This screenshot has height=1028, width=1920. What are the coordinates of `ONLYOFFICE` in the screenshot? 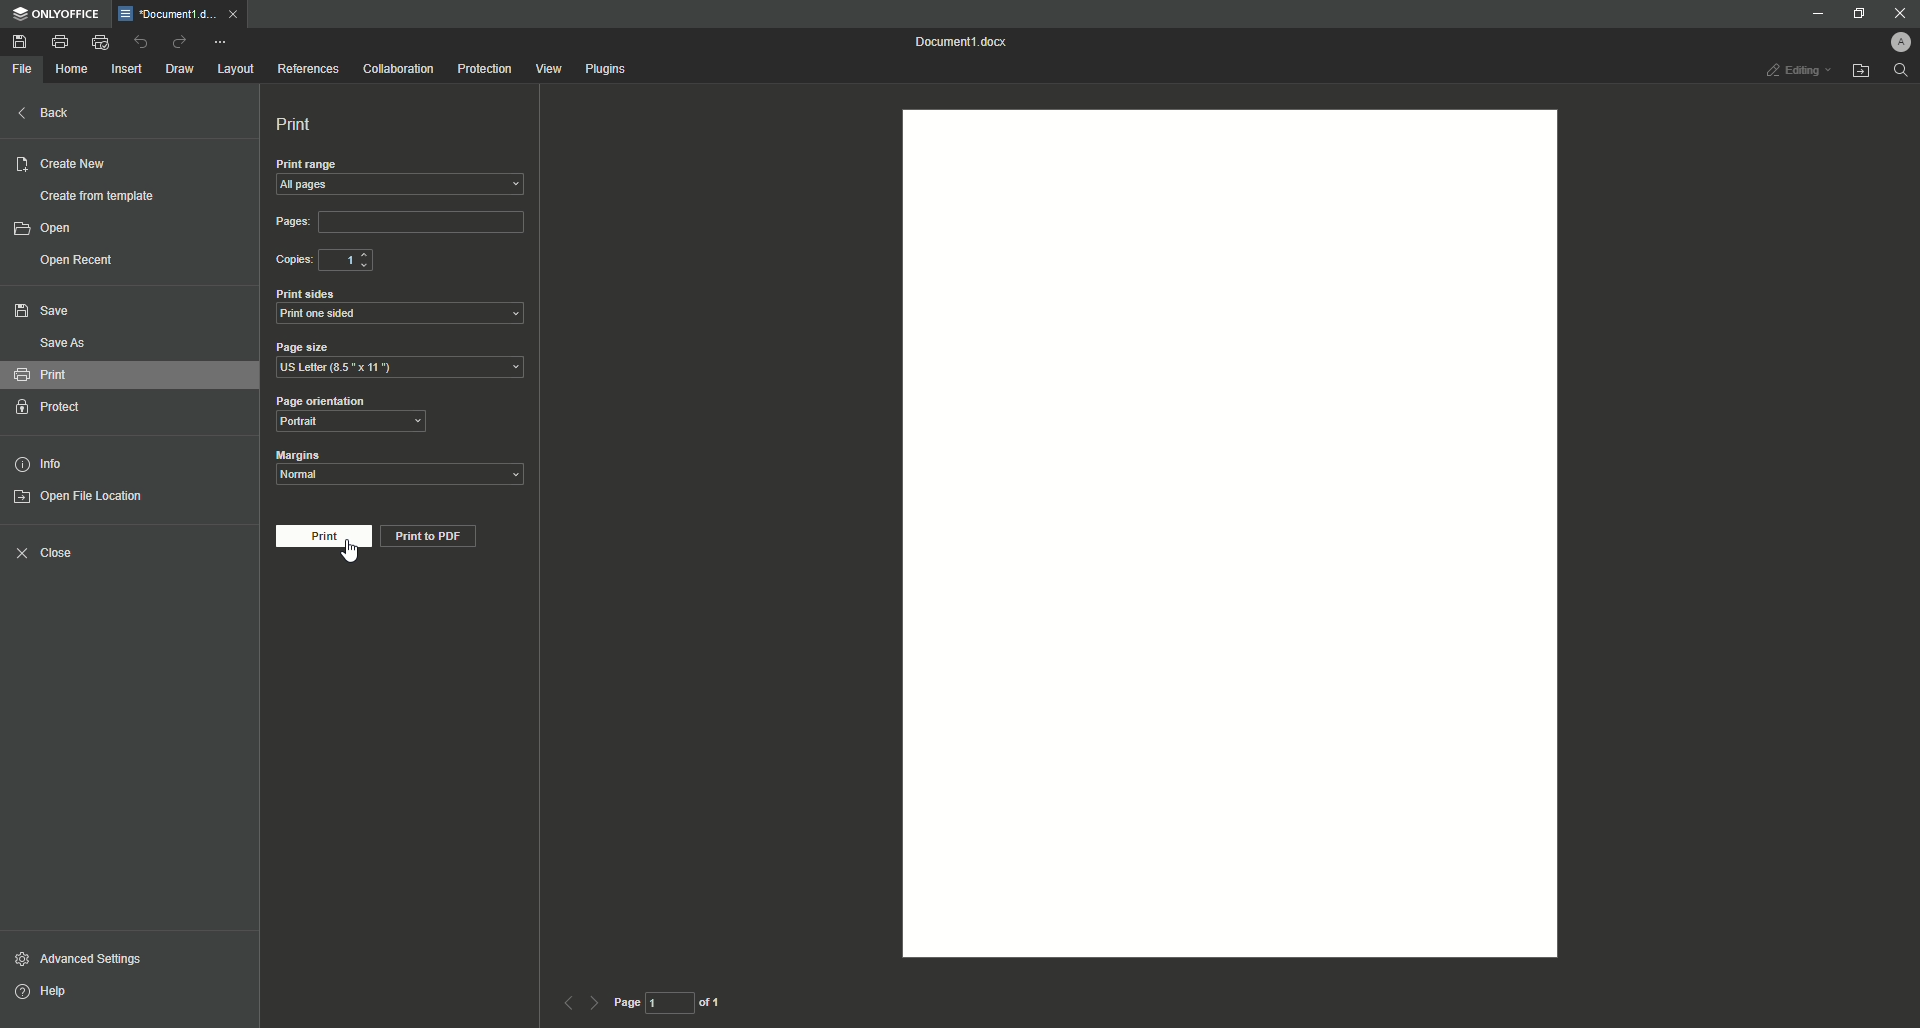 It's located at (60, 15).